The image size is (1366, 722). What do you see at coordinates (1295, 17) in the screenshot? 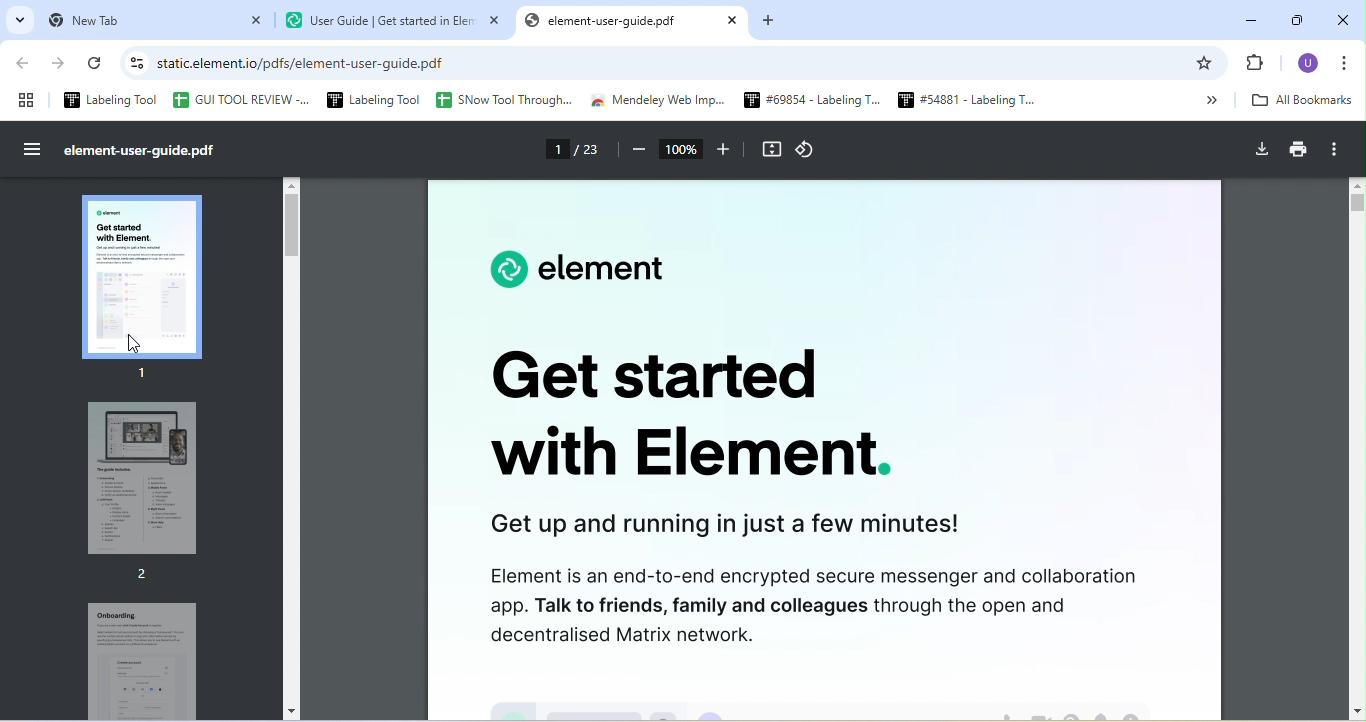
I see `maximize` at bounding box center [1295, 17].